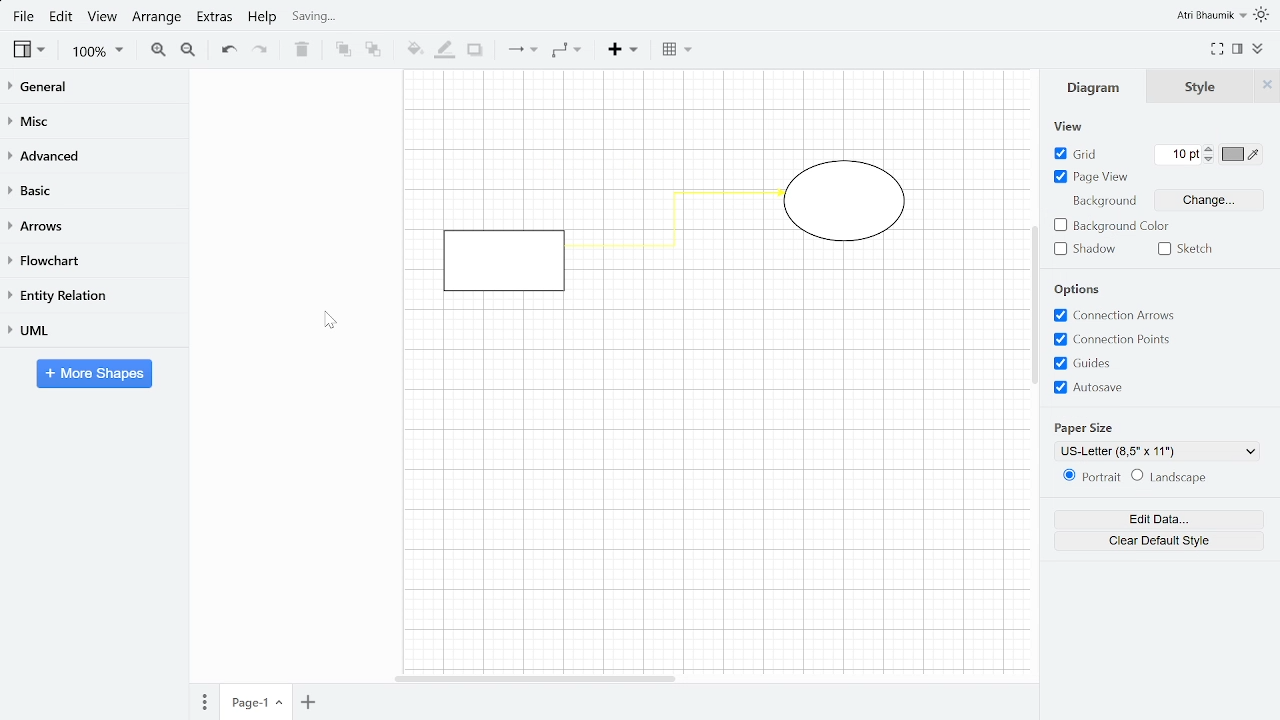 The height and width of the screenshot is (720, 1280). What do you see at coordinates (443, 51) in the screenshot?
I see `Fill line` at bounding box center [443, 51].